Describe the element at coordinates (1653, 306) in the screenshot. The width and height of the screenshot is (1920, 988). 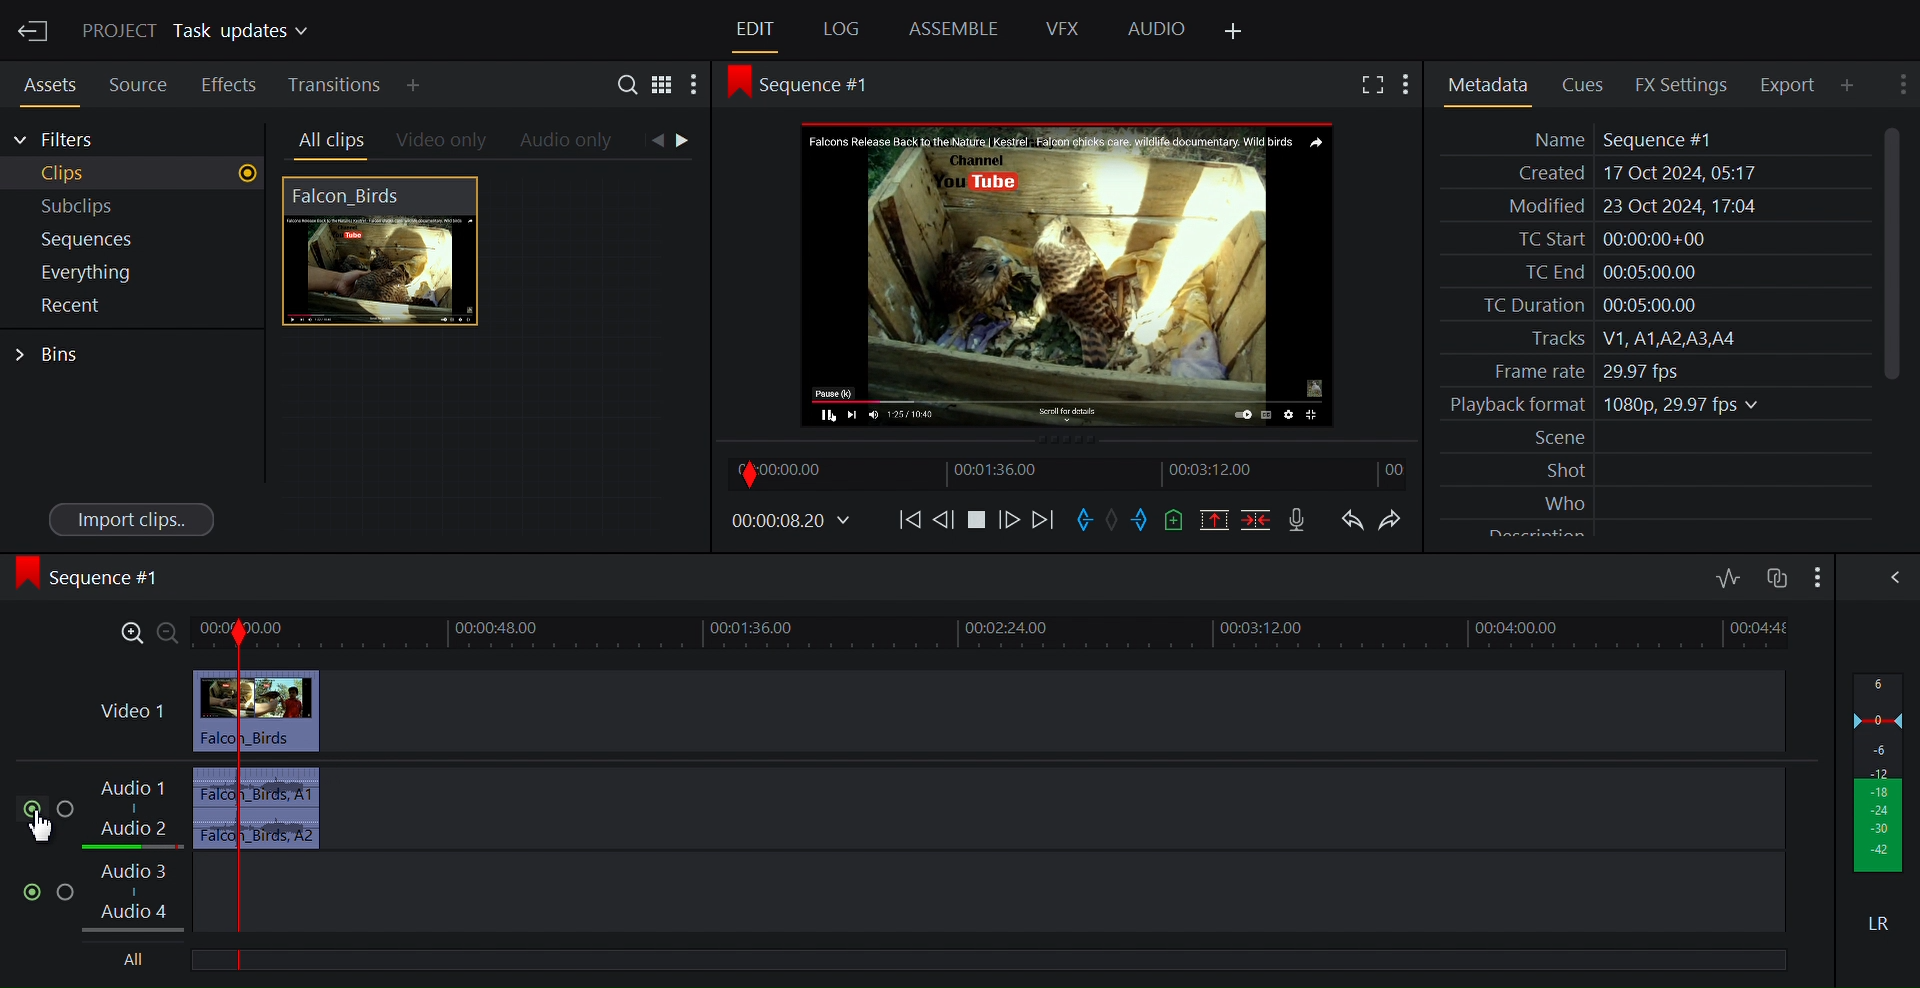
I see `TC Duration` at that location.